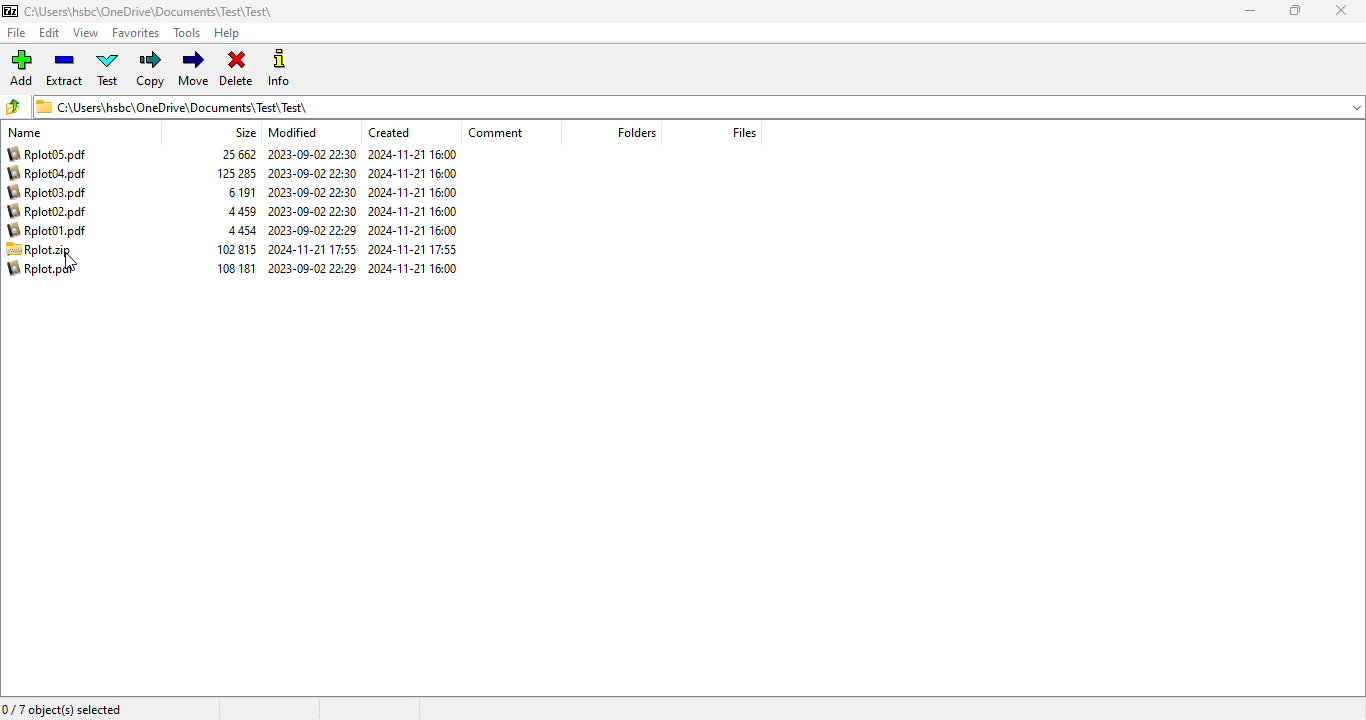 This screenshot has height=720, width=1366. Describe the element at coordinates (496, 133) in the screenshot. I see `comment` at that location.